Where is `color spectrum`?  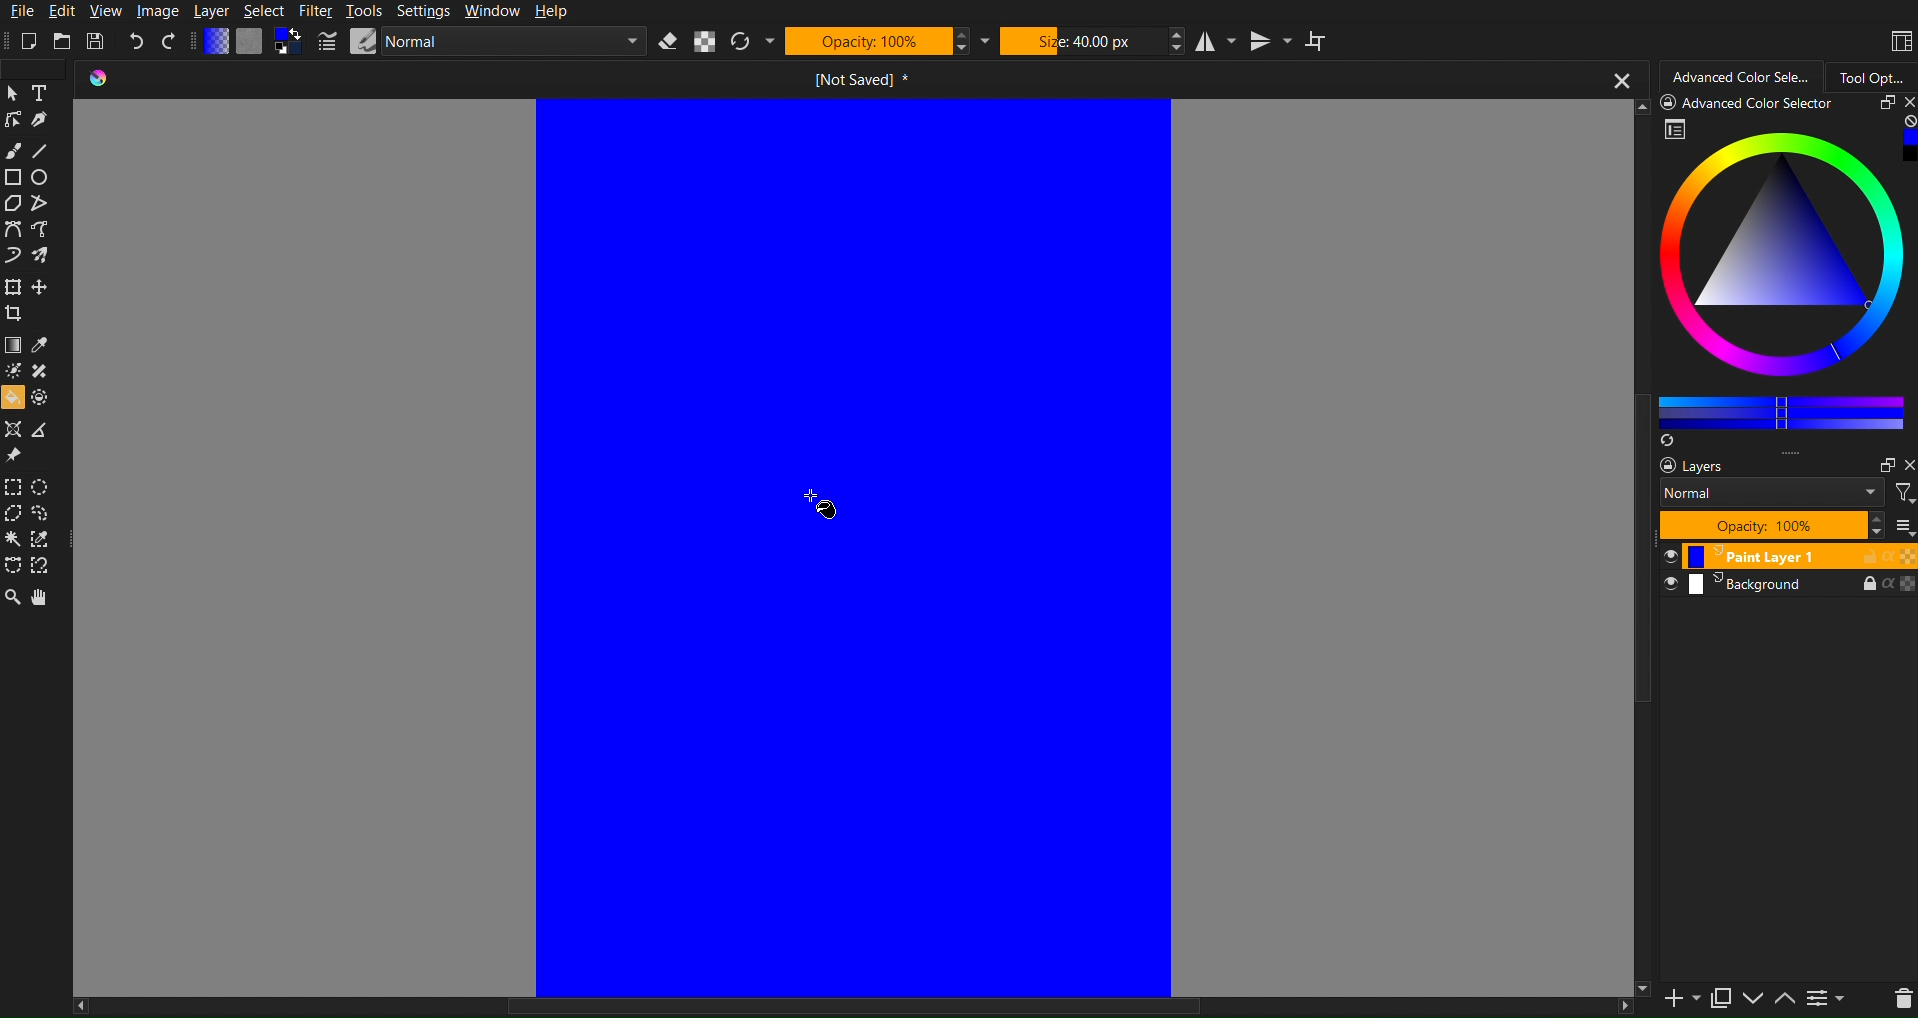
color spectrum is located at coordinates (1785, 262).